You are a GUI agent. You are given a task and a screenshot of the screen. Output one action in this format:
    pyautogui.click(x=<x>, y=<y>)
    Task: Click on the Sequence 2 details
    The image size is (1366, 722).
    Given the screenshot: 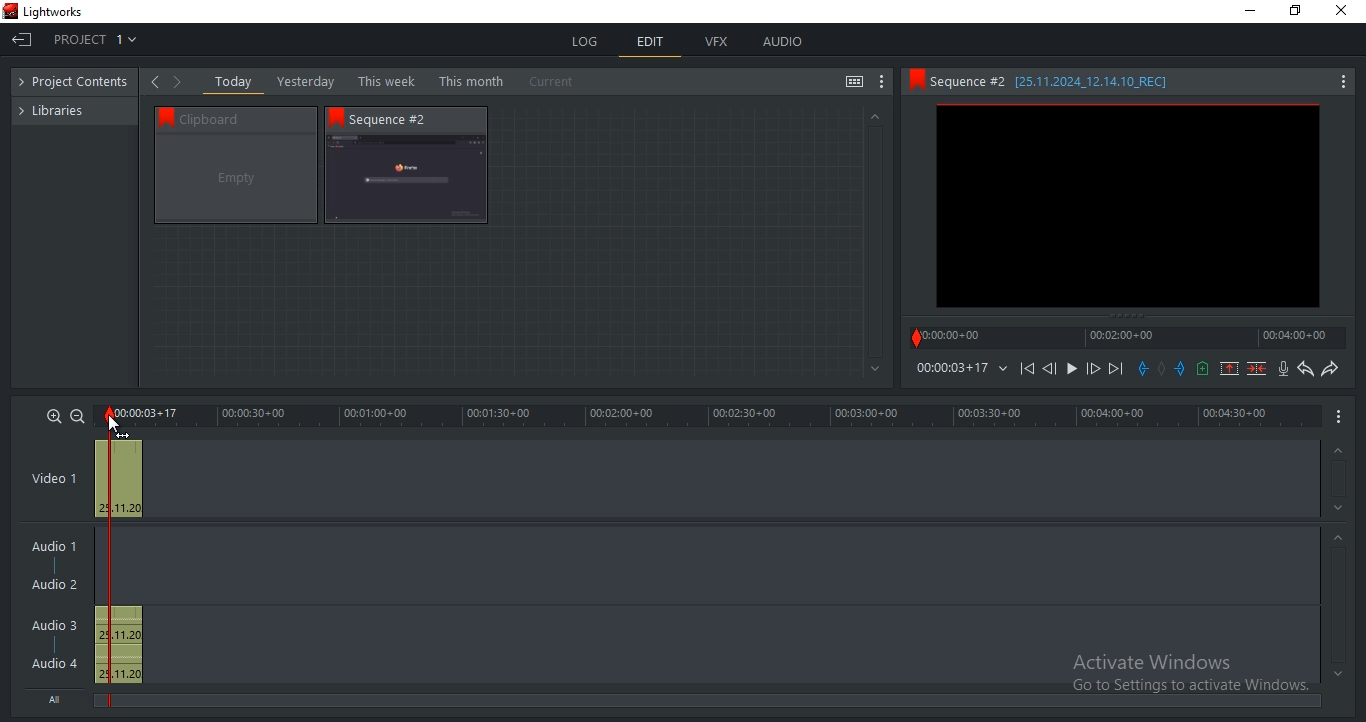 What is the action you would take?
    pyautogui.click(x=1068, y=81)
    